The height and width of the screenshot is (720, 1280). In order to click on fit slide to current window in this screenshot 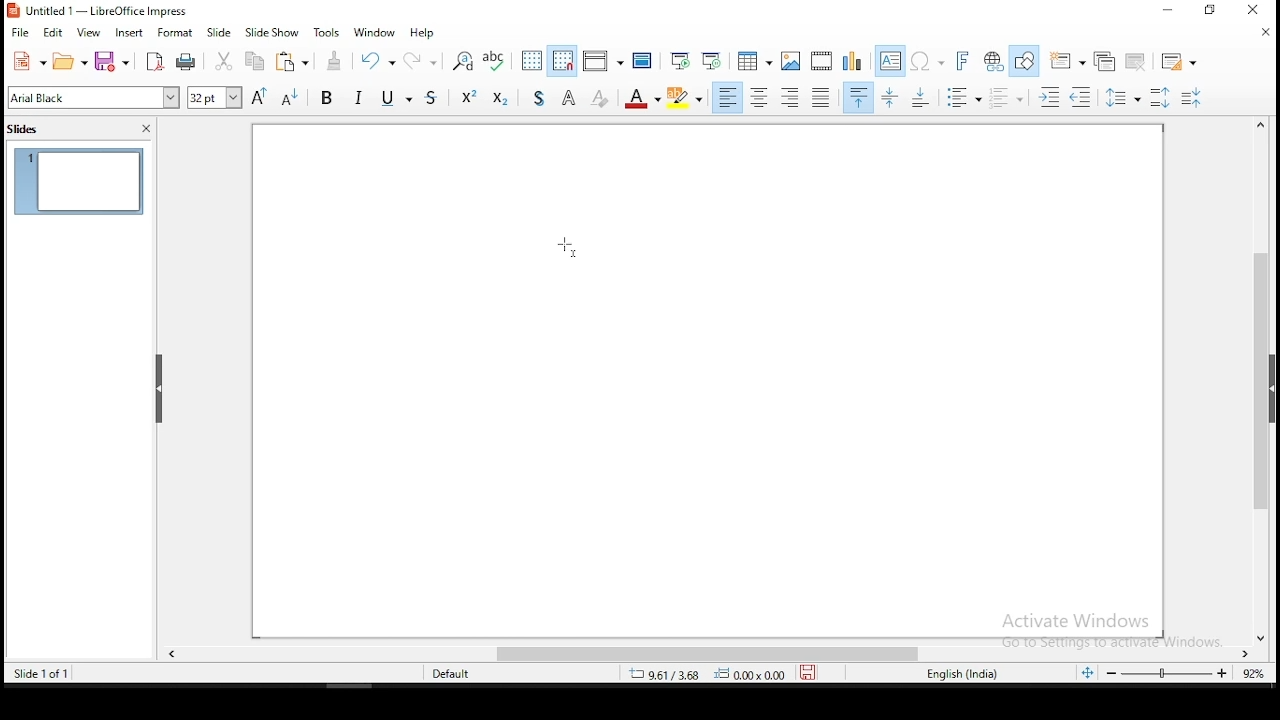, I will do `click(1090, 672)`.